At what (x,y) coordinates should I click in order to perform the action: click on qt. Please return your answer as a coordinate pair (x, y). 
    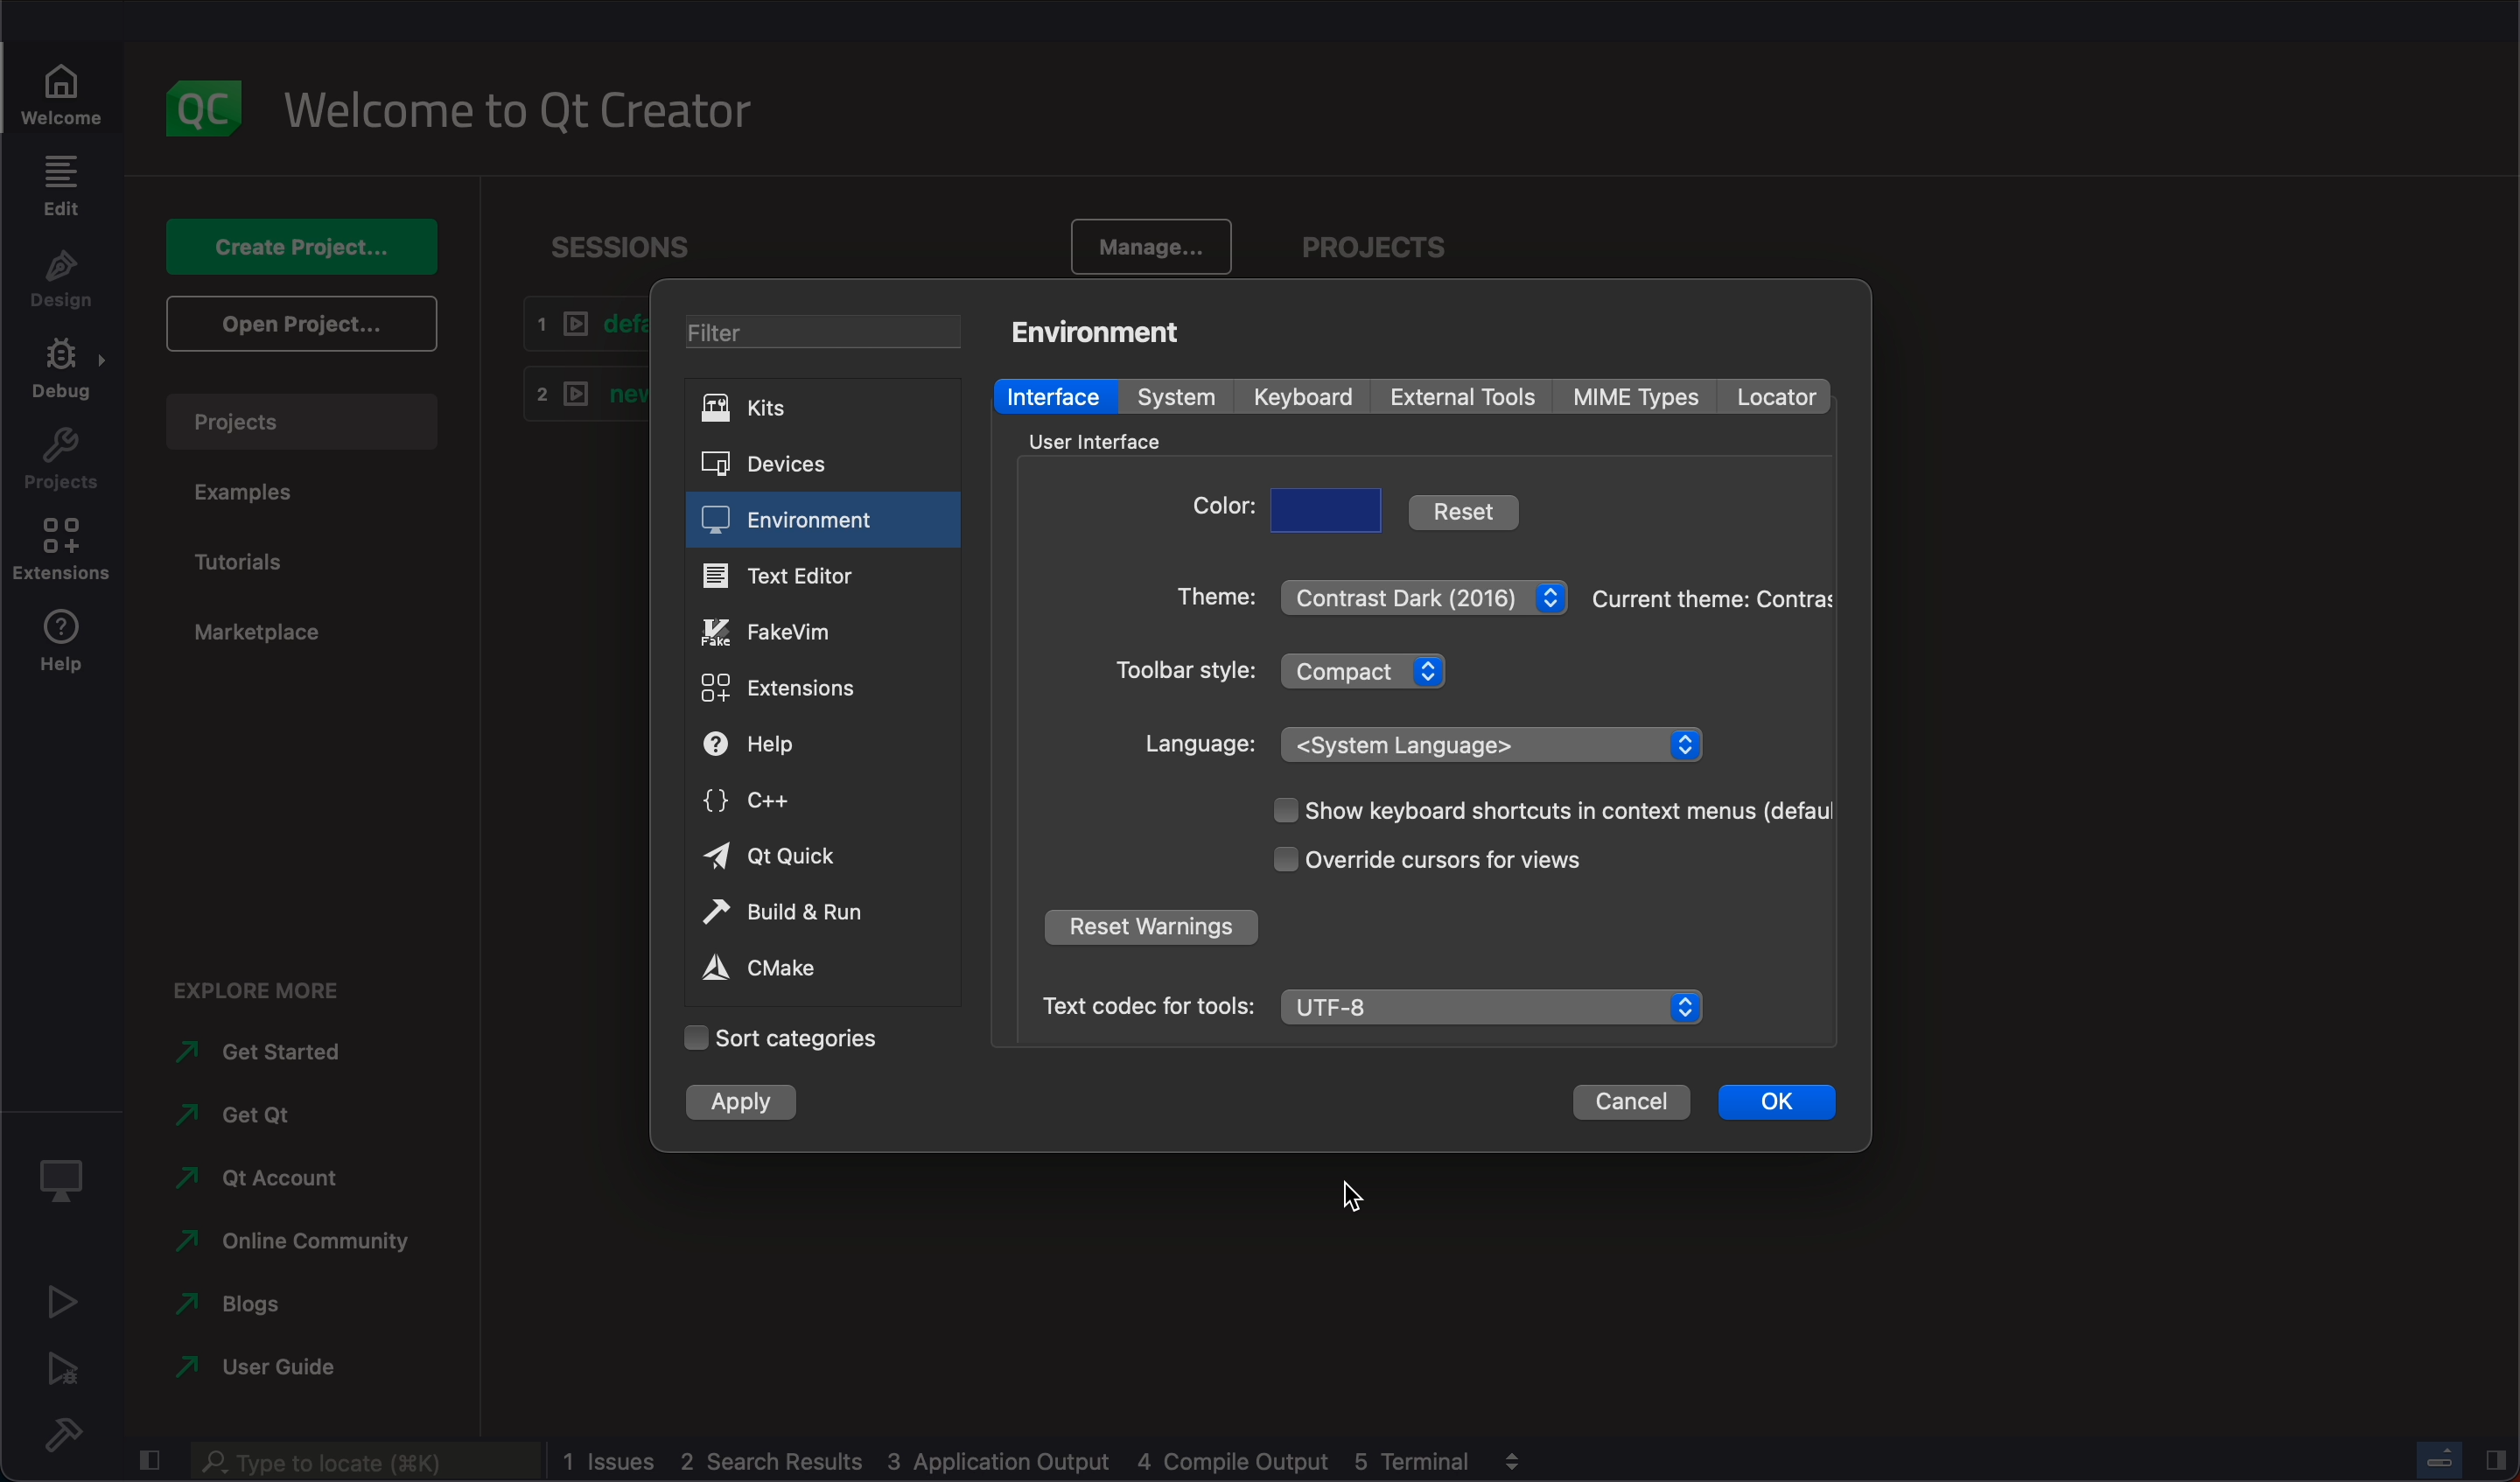
    Looking at the image, I should click on (256, 1176).